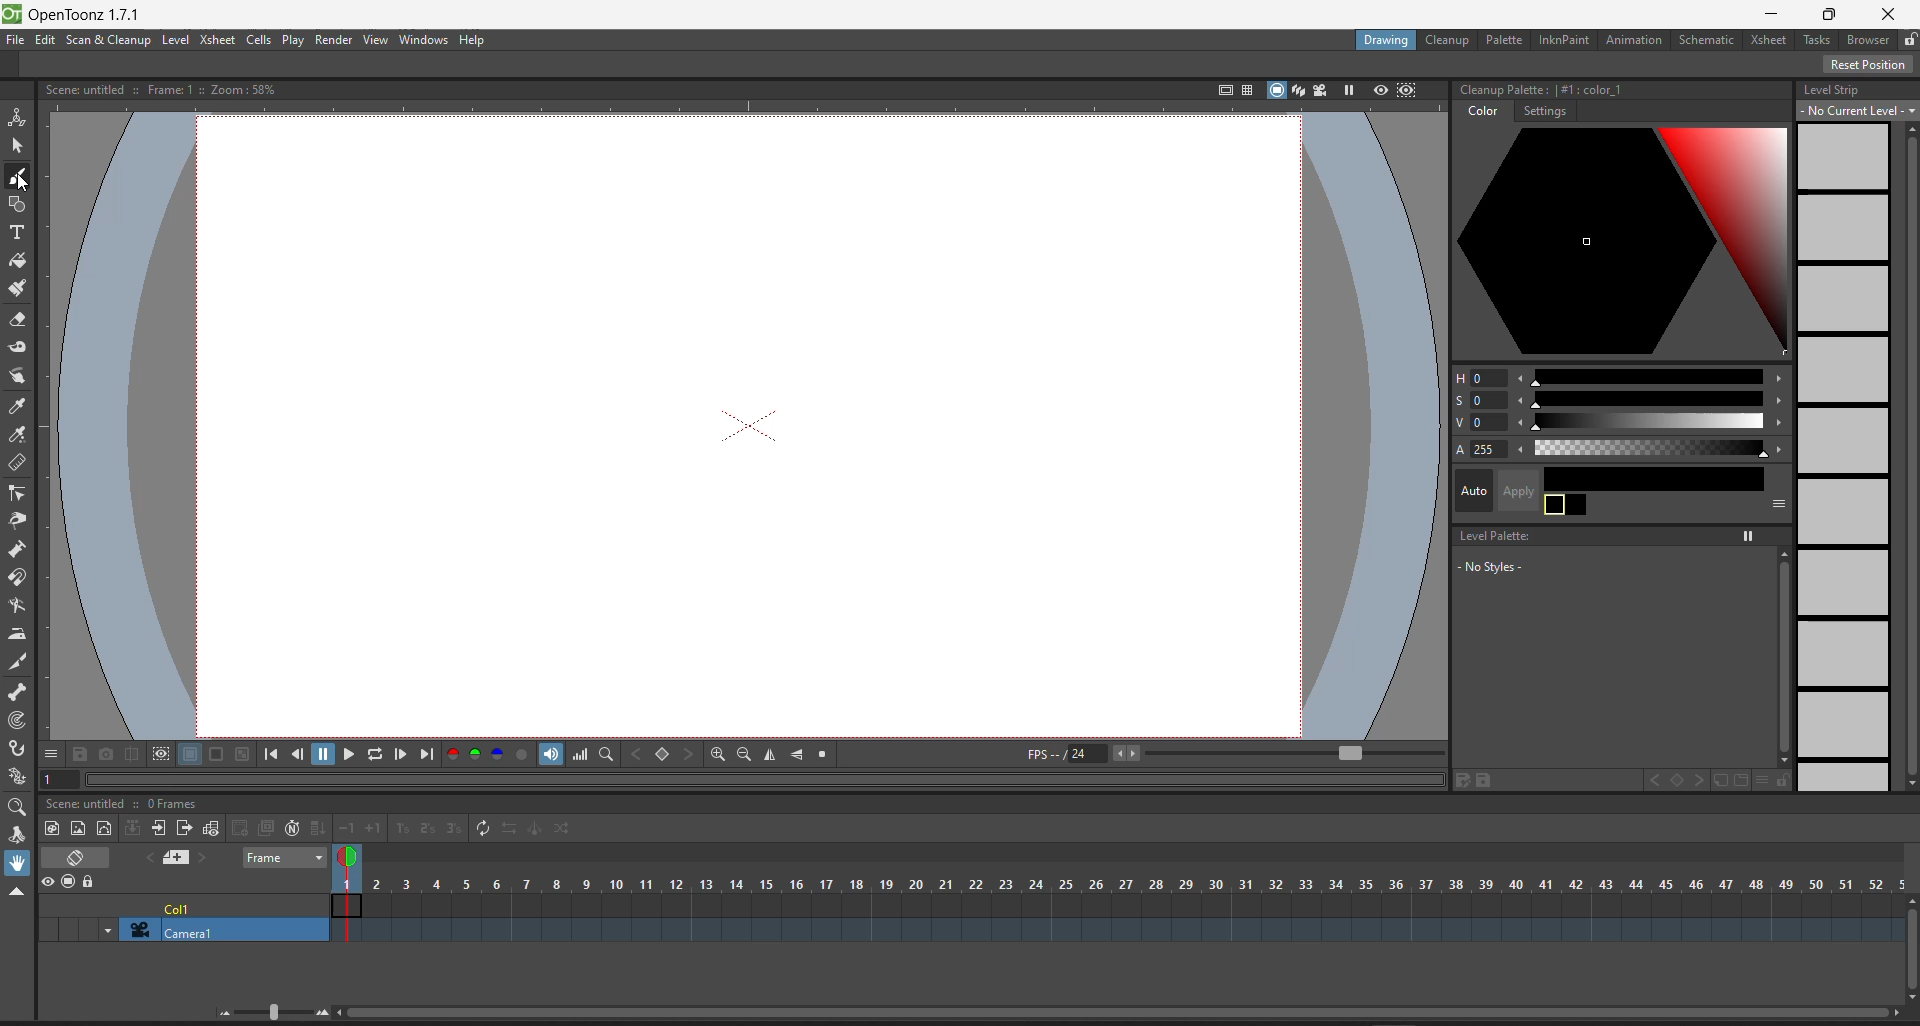 This screenshot has height=1026, width=1920. Describe the element at coordinates (428, 755) in the screenshot. I see `last frame` at that location.